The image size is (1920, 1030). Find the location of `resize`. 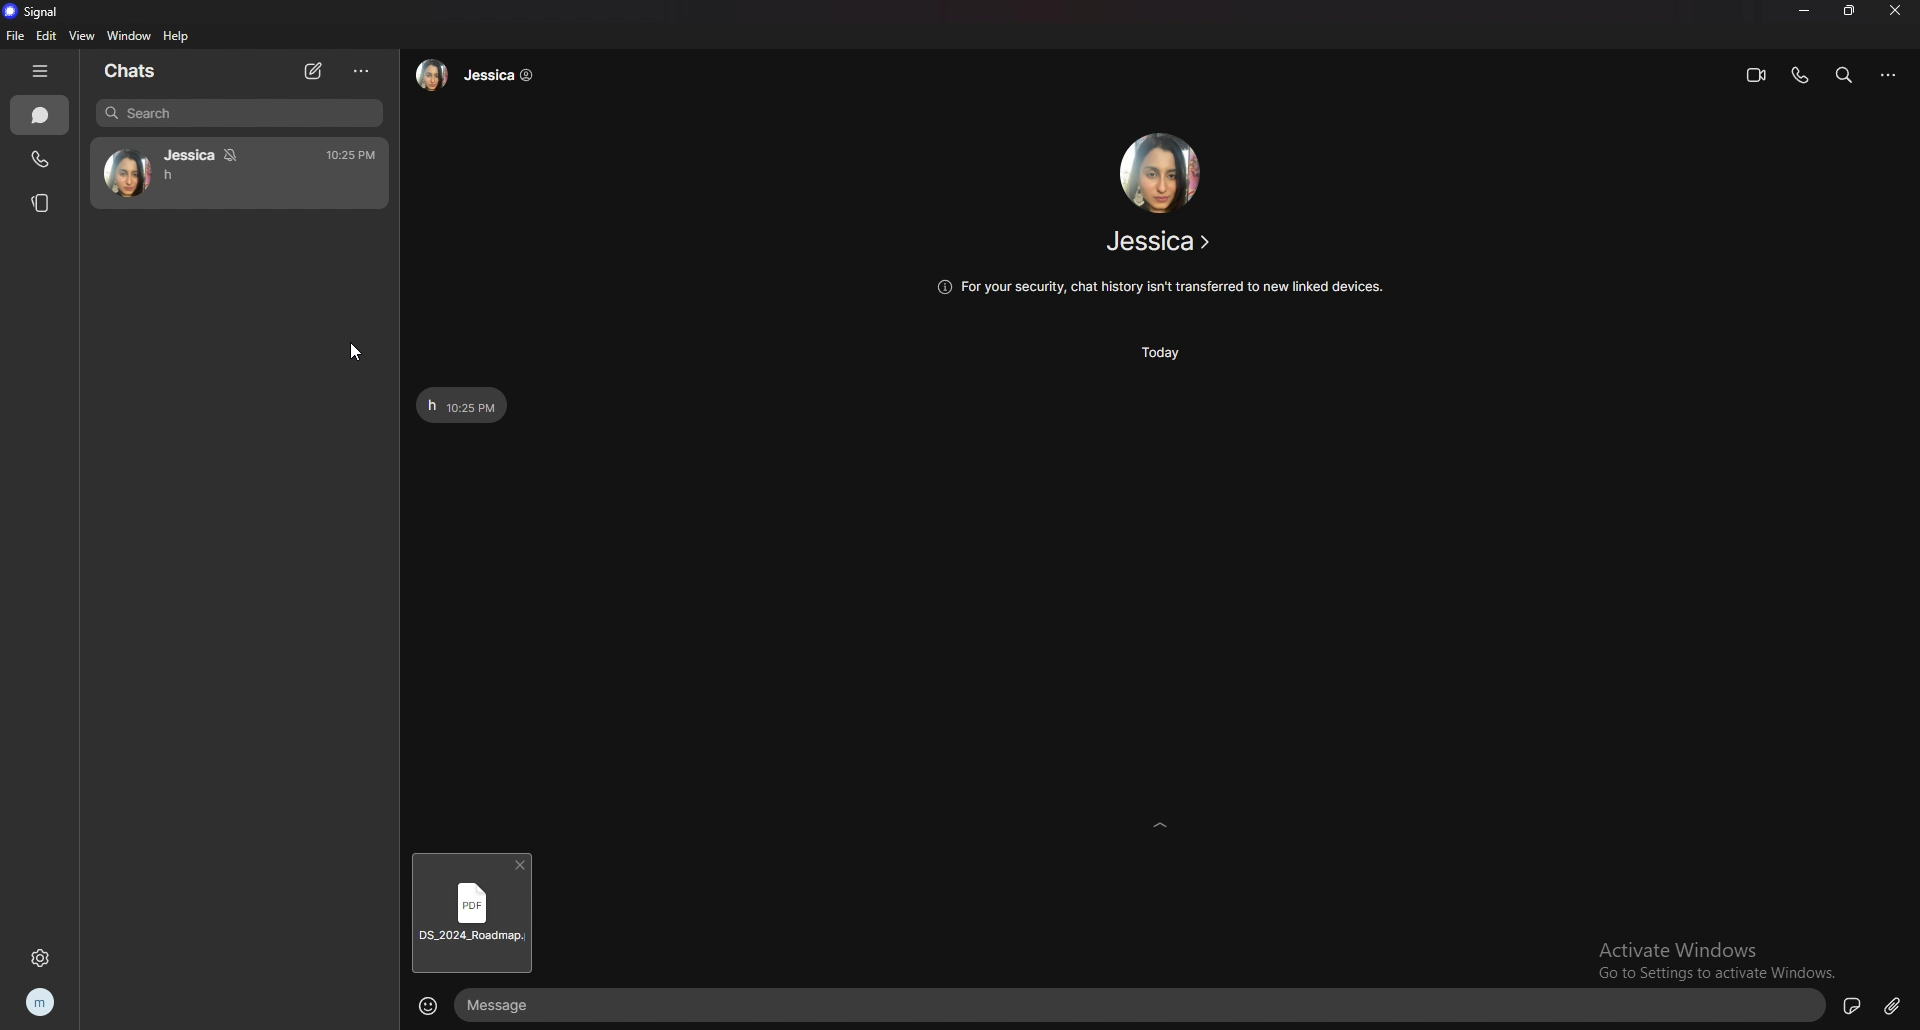

resize is located at coordinates (1850, 11).